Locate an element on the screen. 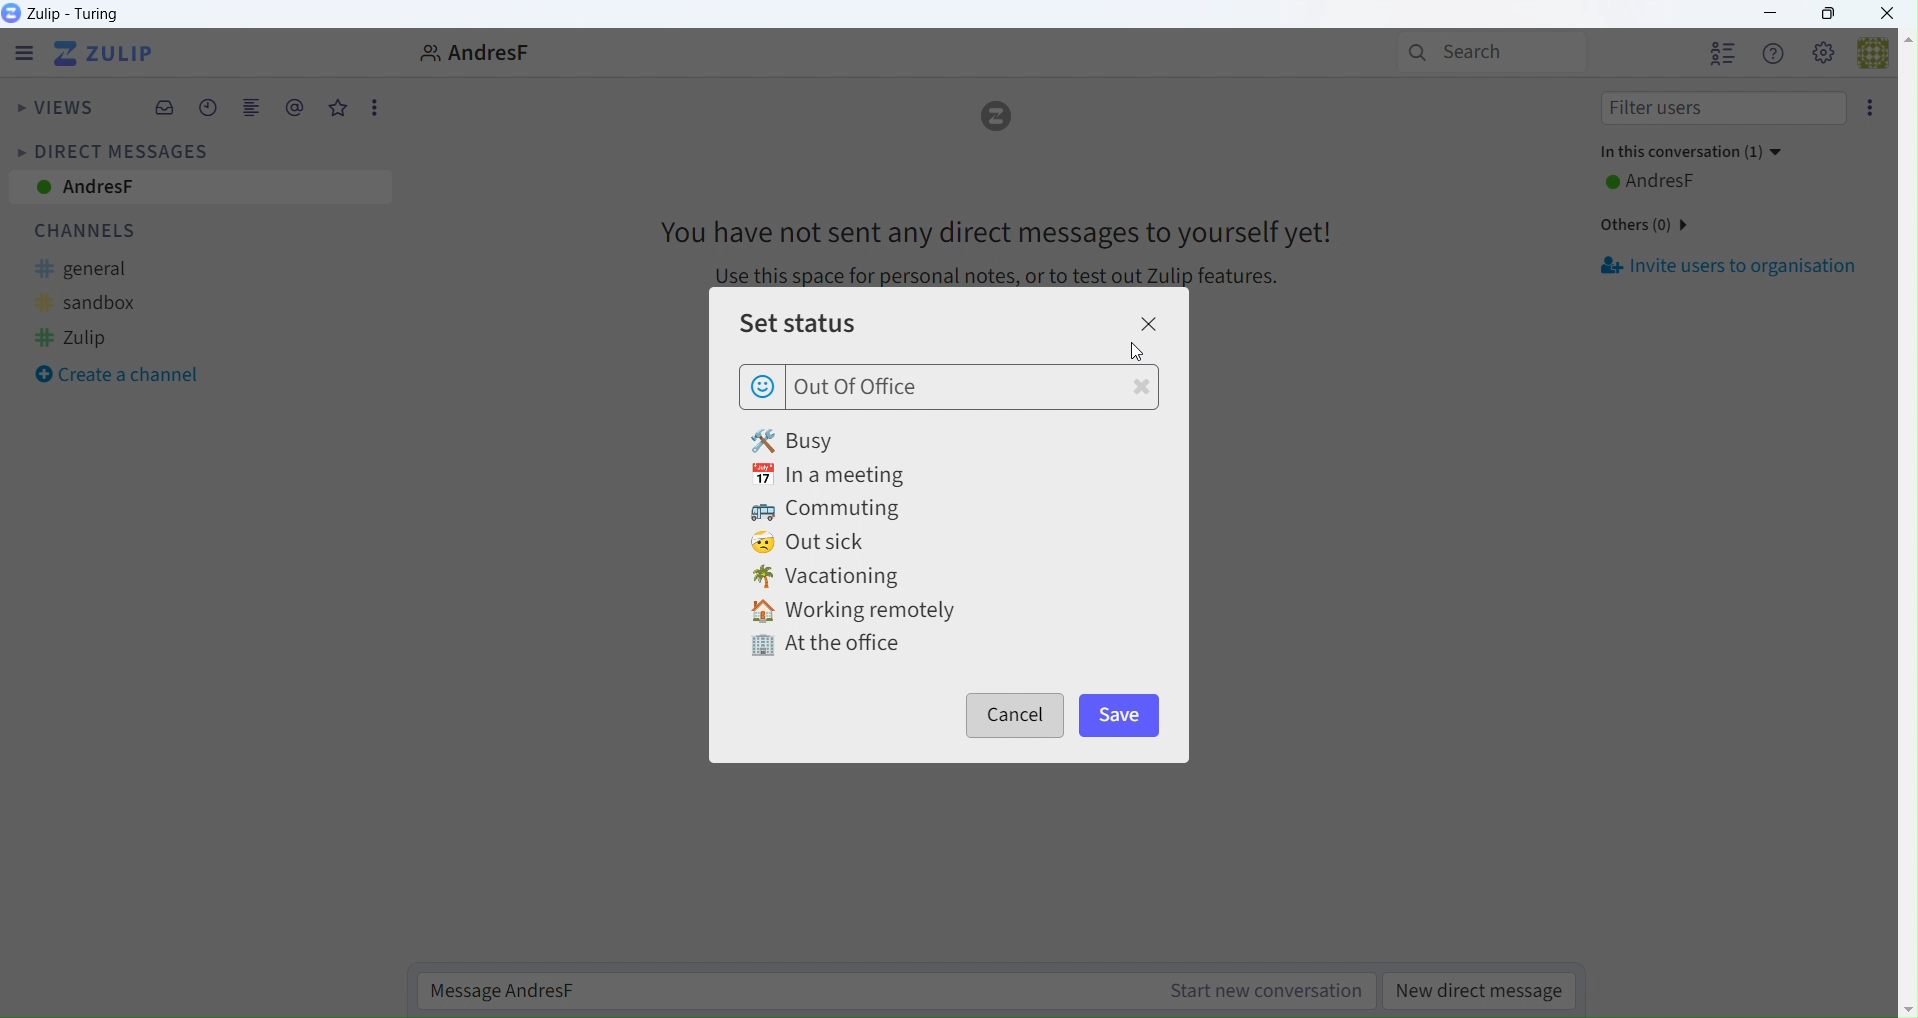 The image size is (1918, 1018). Schedule is located at coordinates (209, 111).